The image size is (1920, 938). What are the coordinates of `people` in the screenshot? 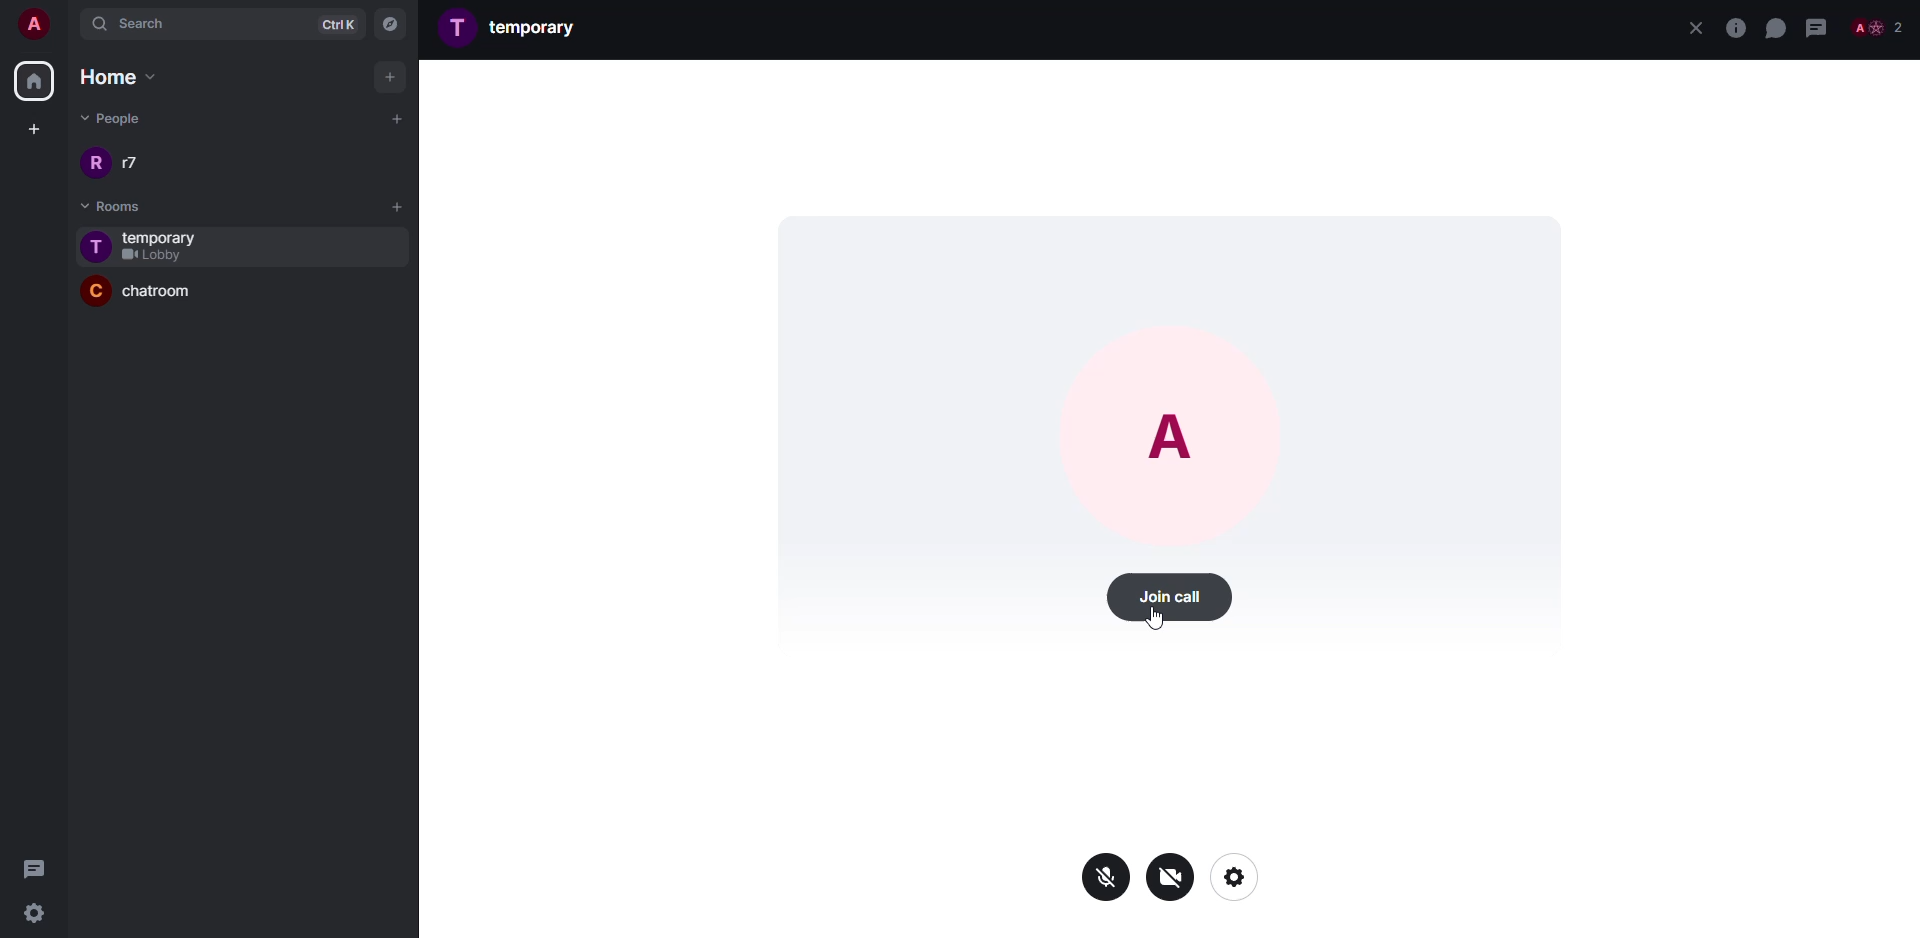 It's located at (1879, 27).